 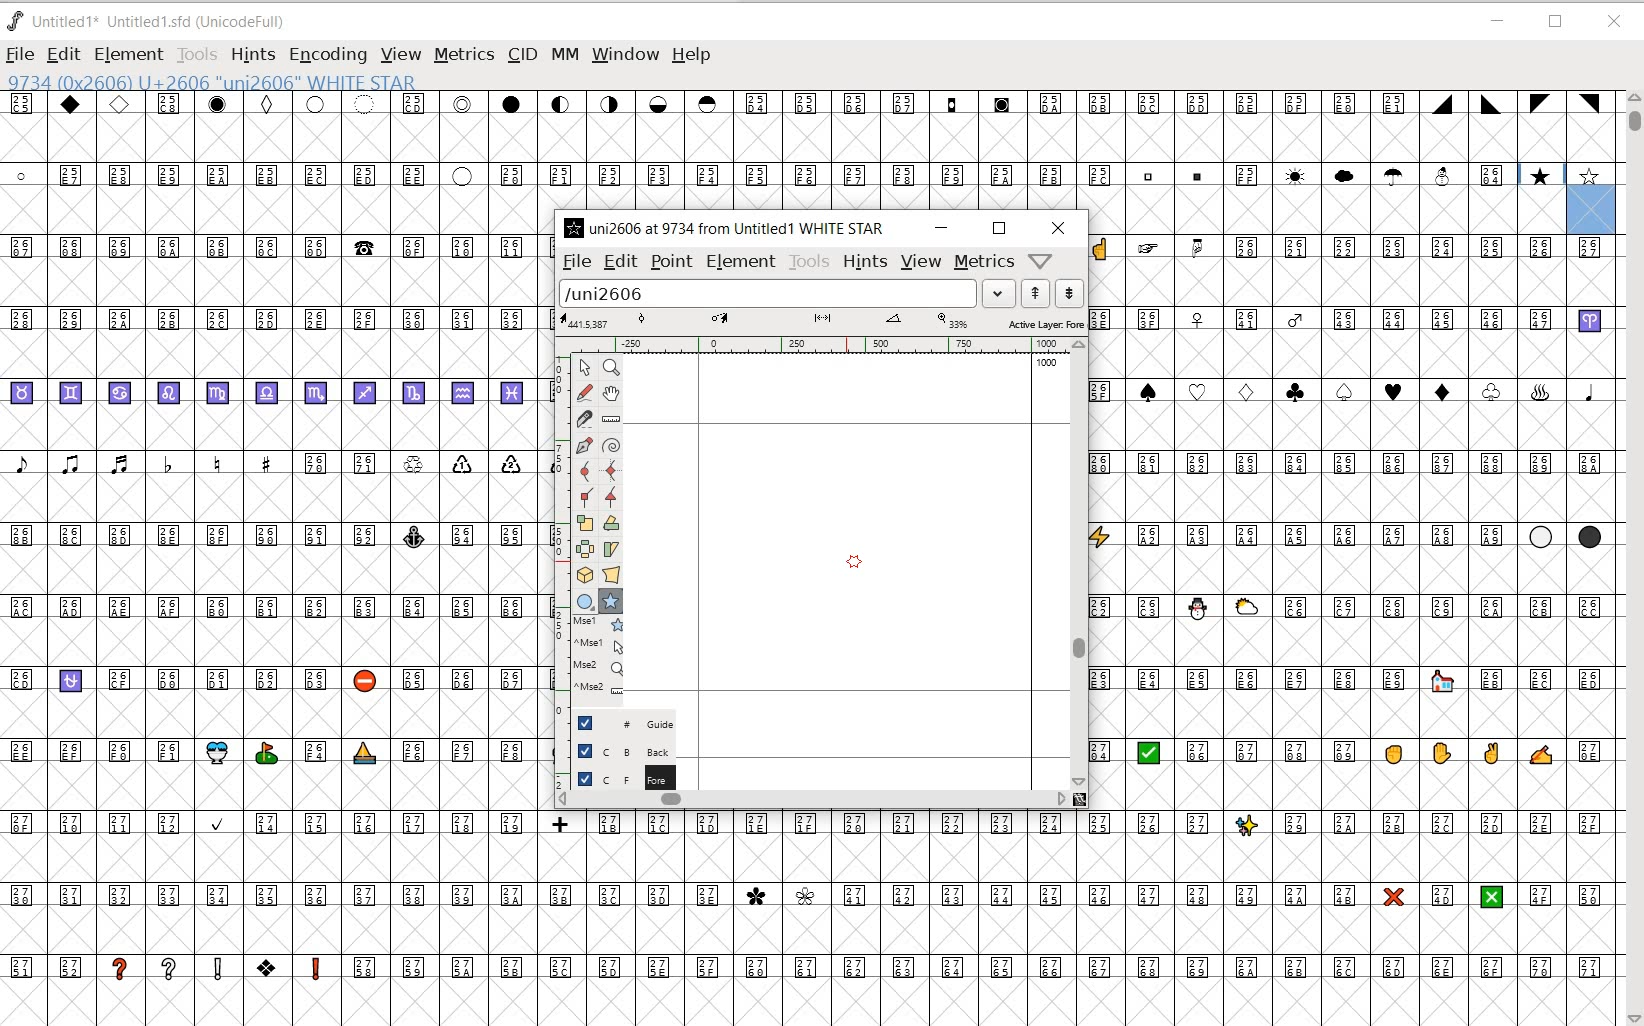 I want to click on SCROLLBAR, so click(x=1632, y=558).